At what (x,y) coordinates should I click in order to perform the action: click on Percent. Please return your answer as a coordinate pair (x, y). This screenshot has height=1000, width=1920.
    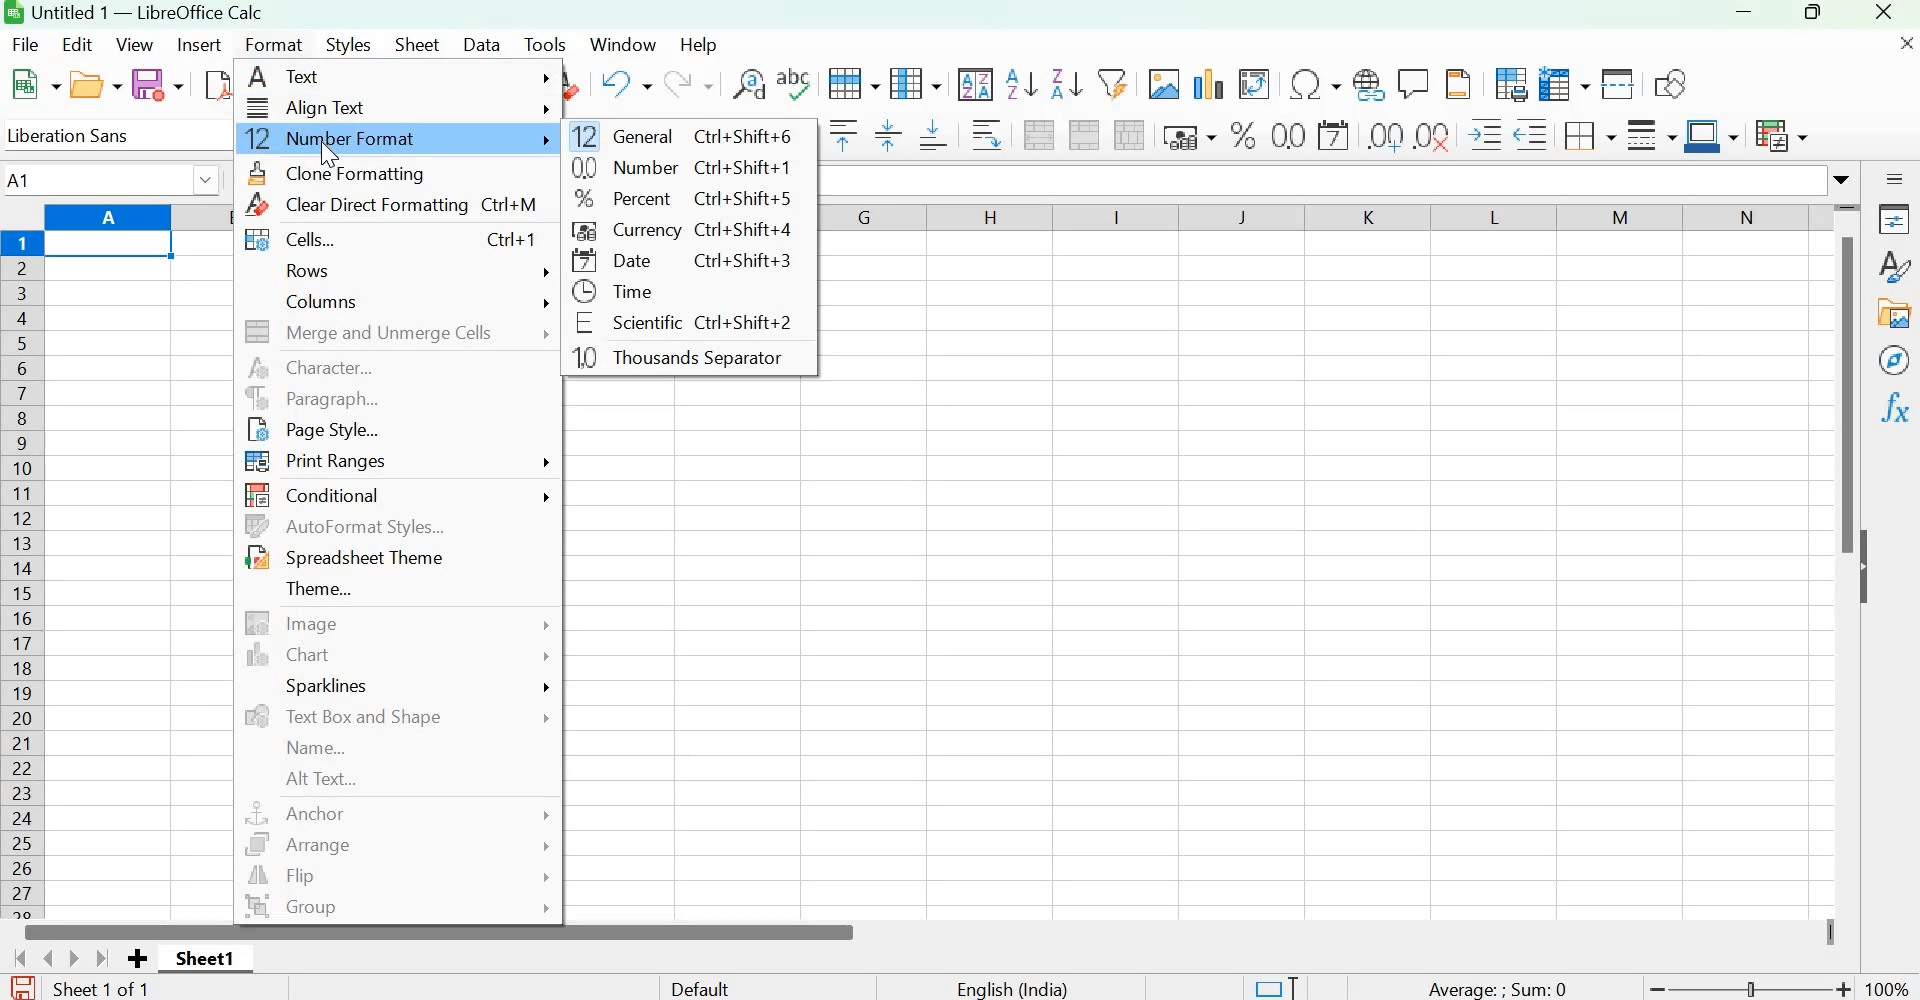
    Looking at the image, I should click on (687, 198).